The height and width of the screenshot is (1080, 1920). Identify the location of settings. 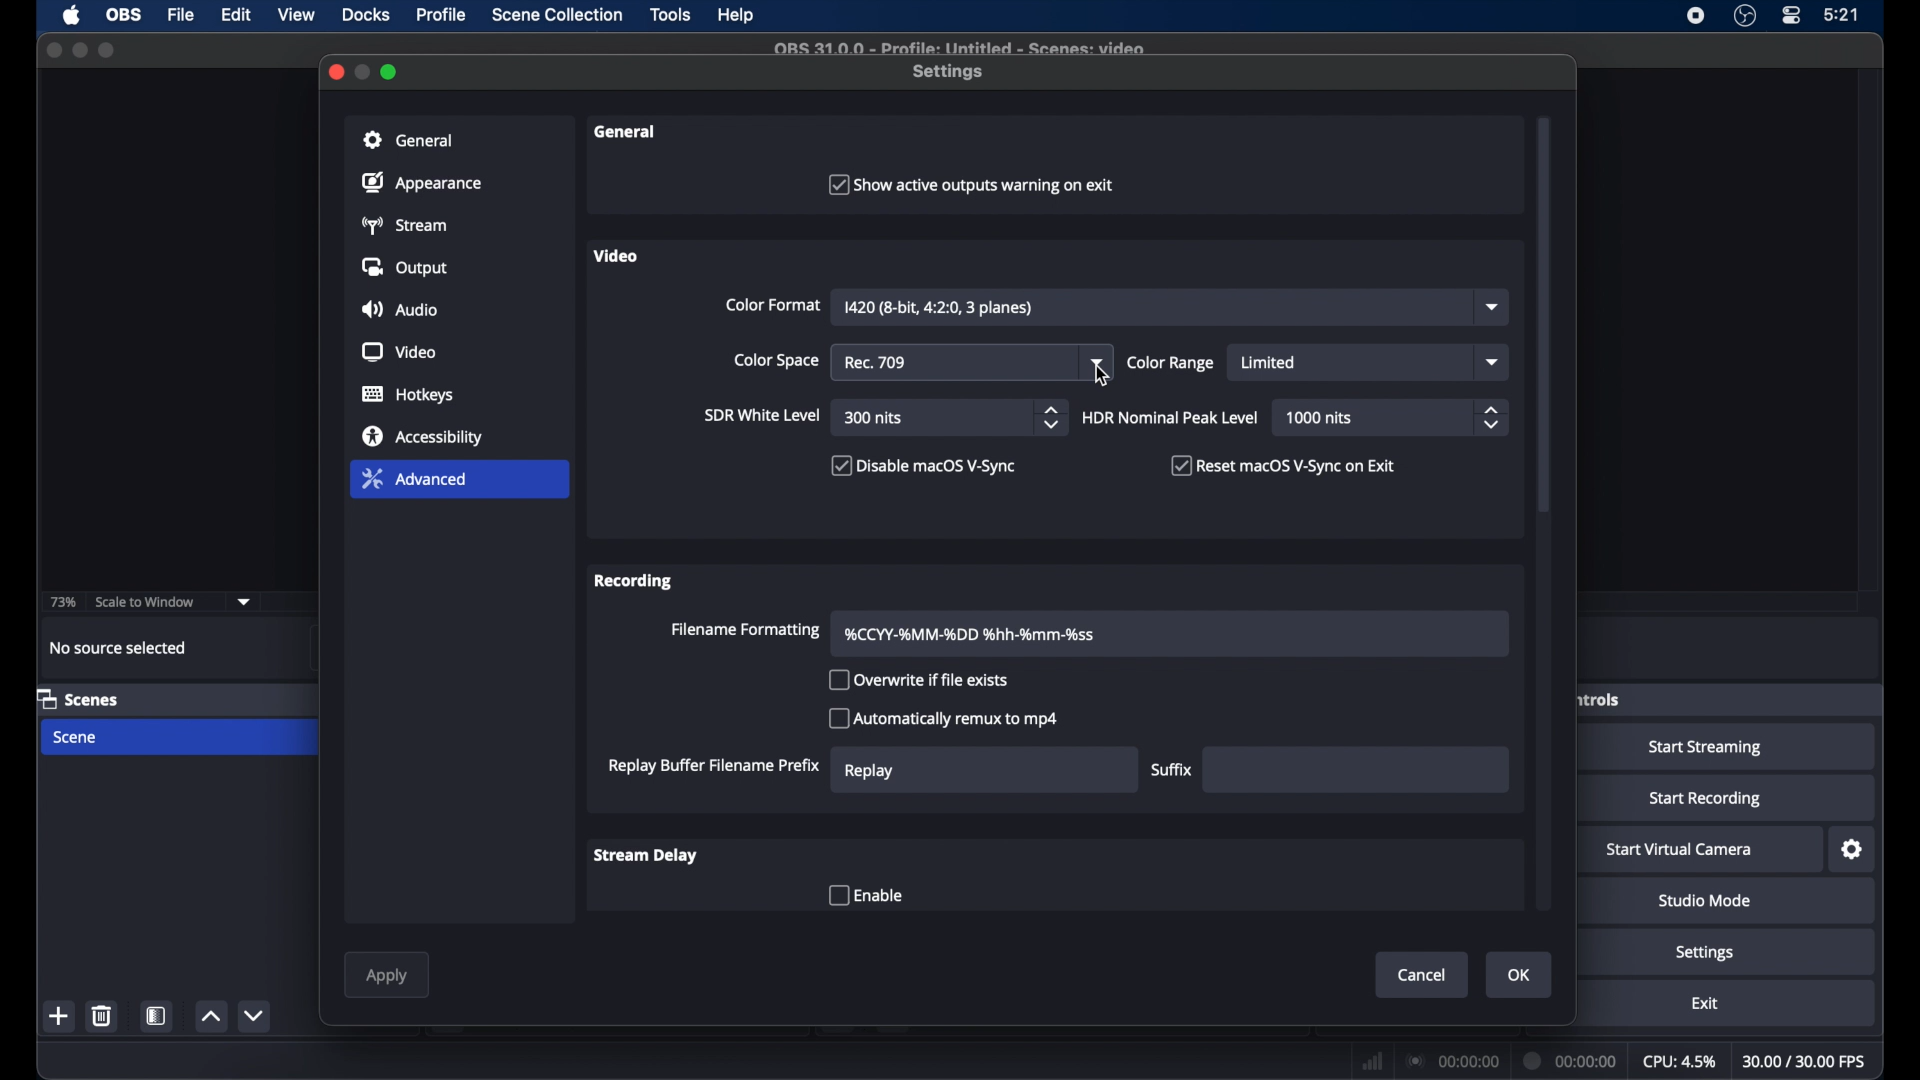
(947, 72).